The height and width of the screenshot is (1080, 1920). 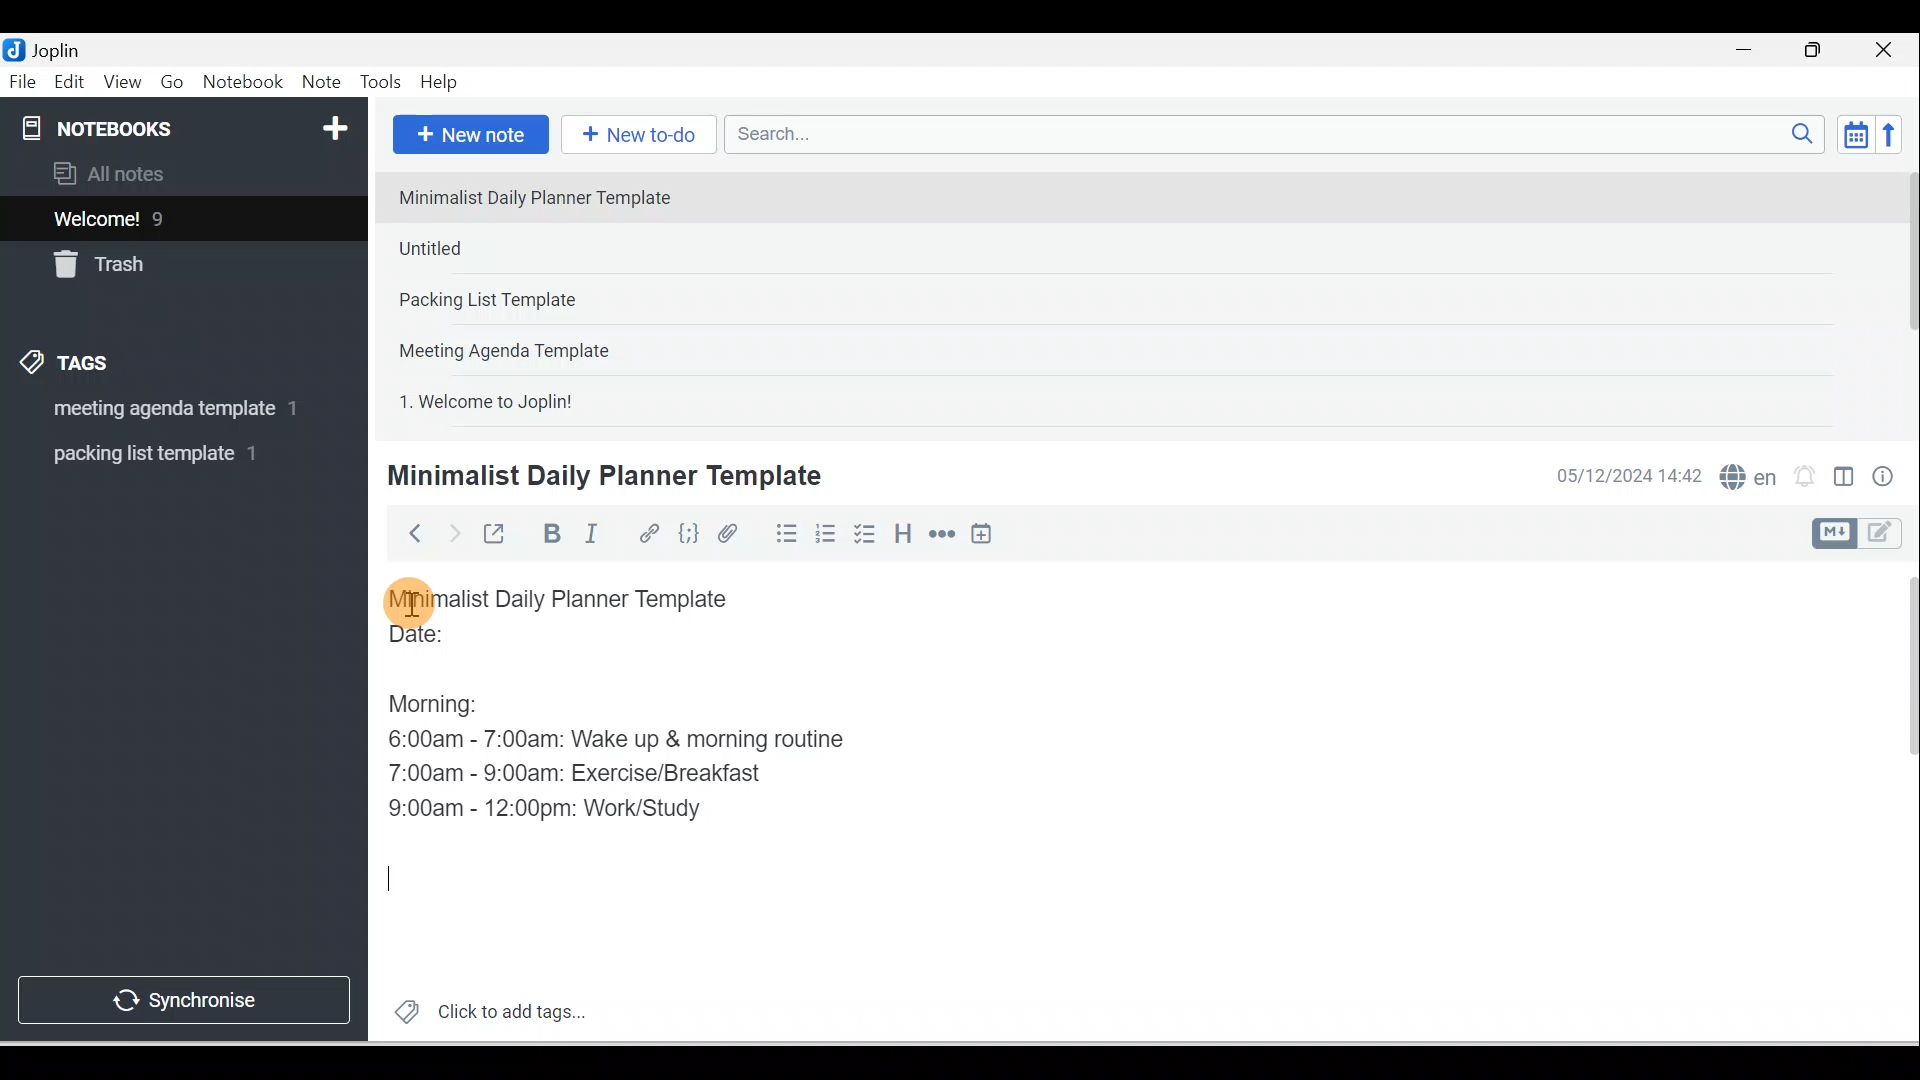 I want to click on Date:, so click(x=473, y=643).